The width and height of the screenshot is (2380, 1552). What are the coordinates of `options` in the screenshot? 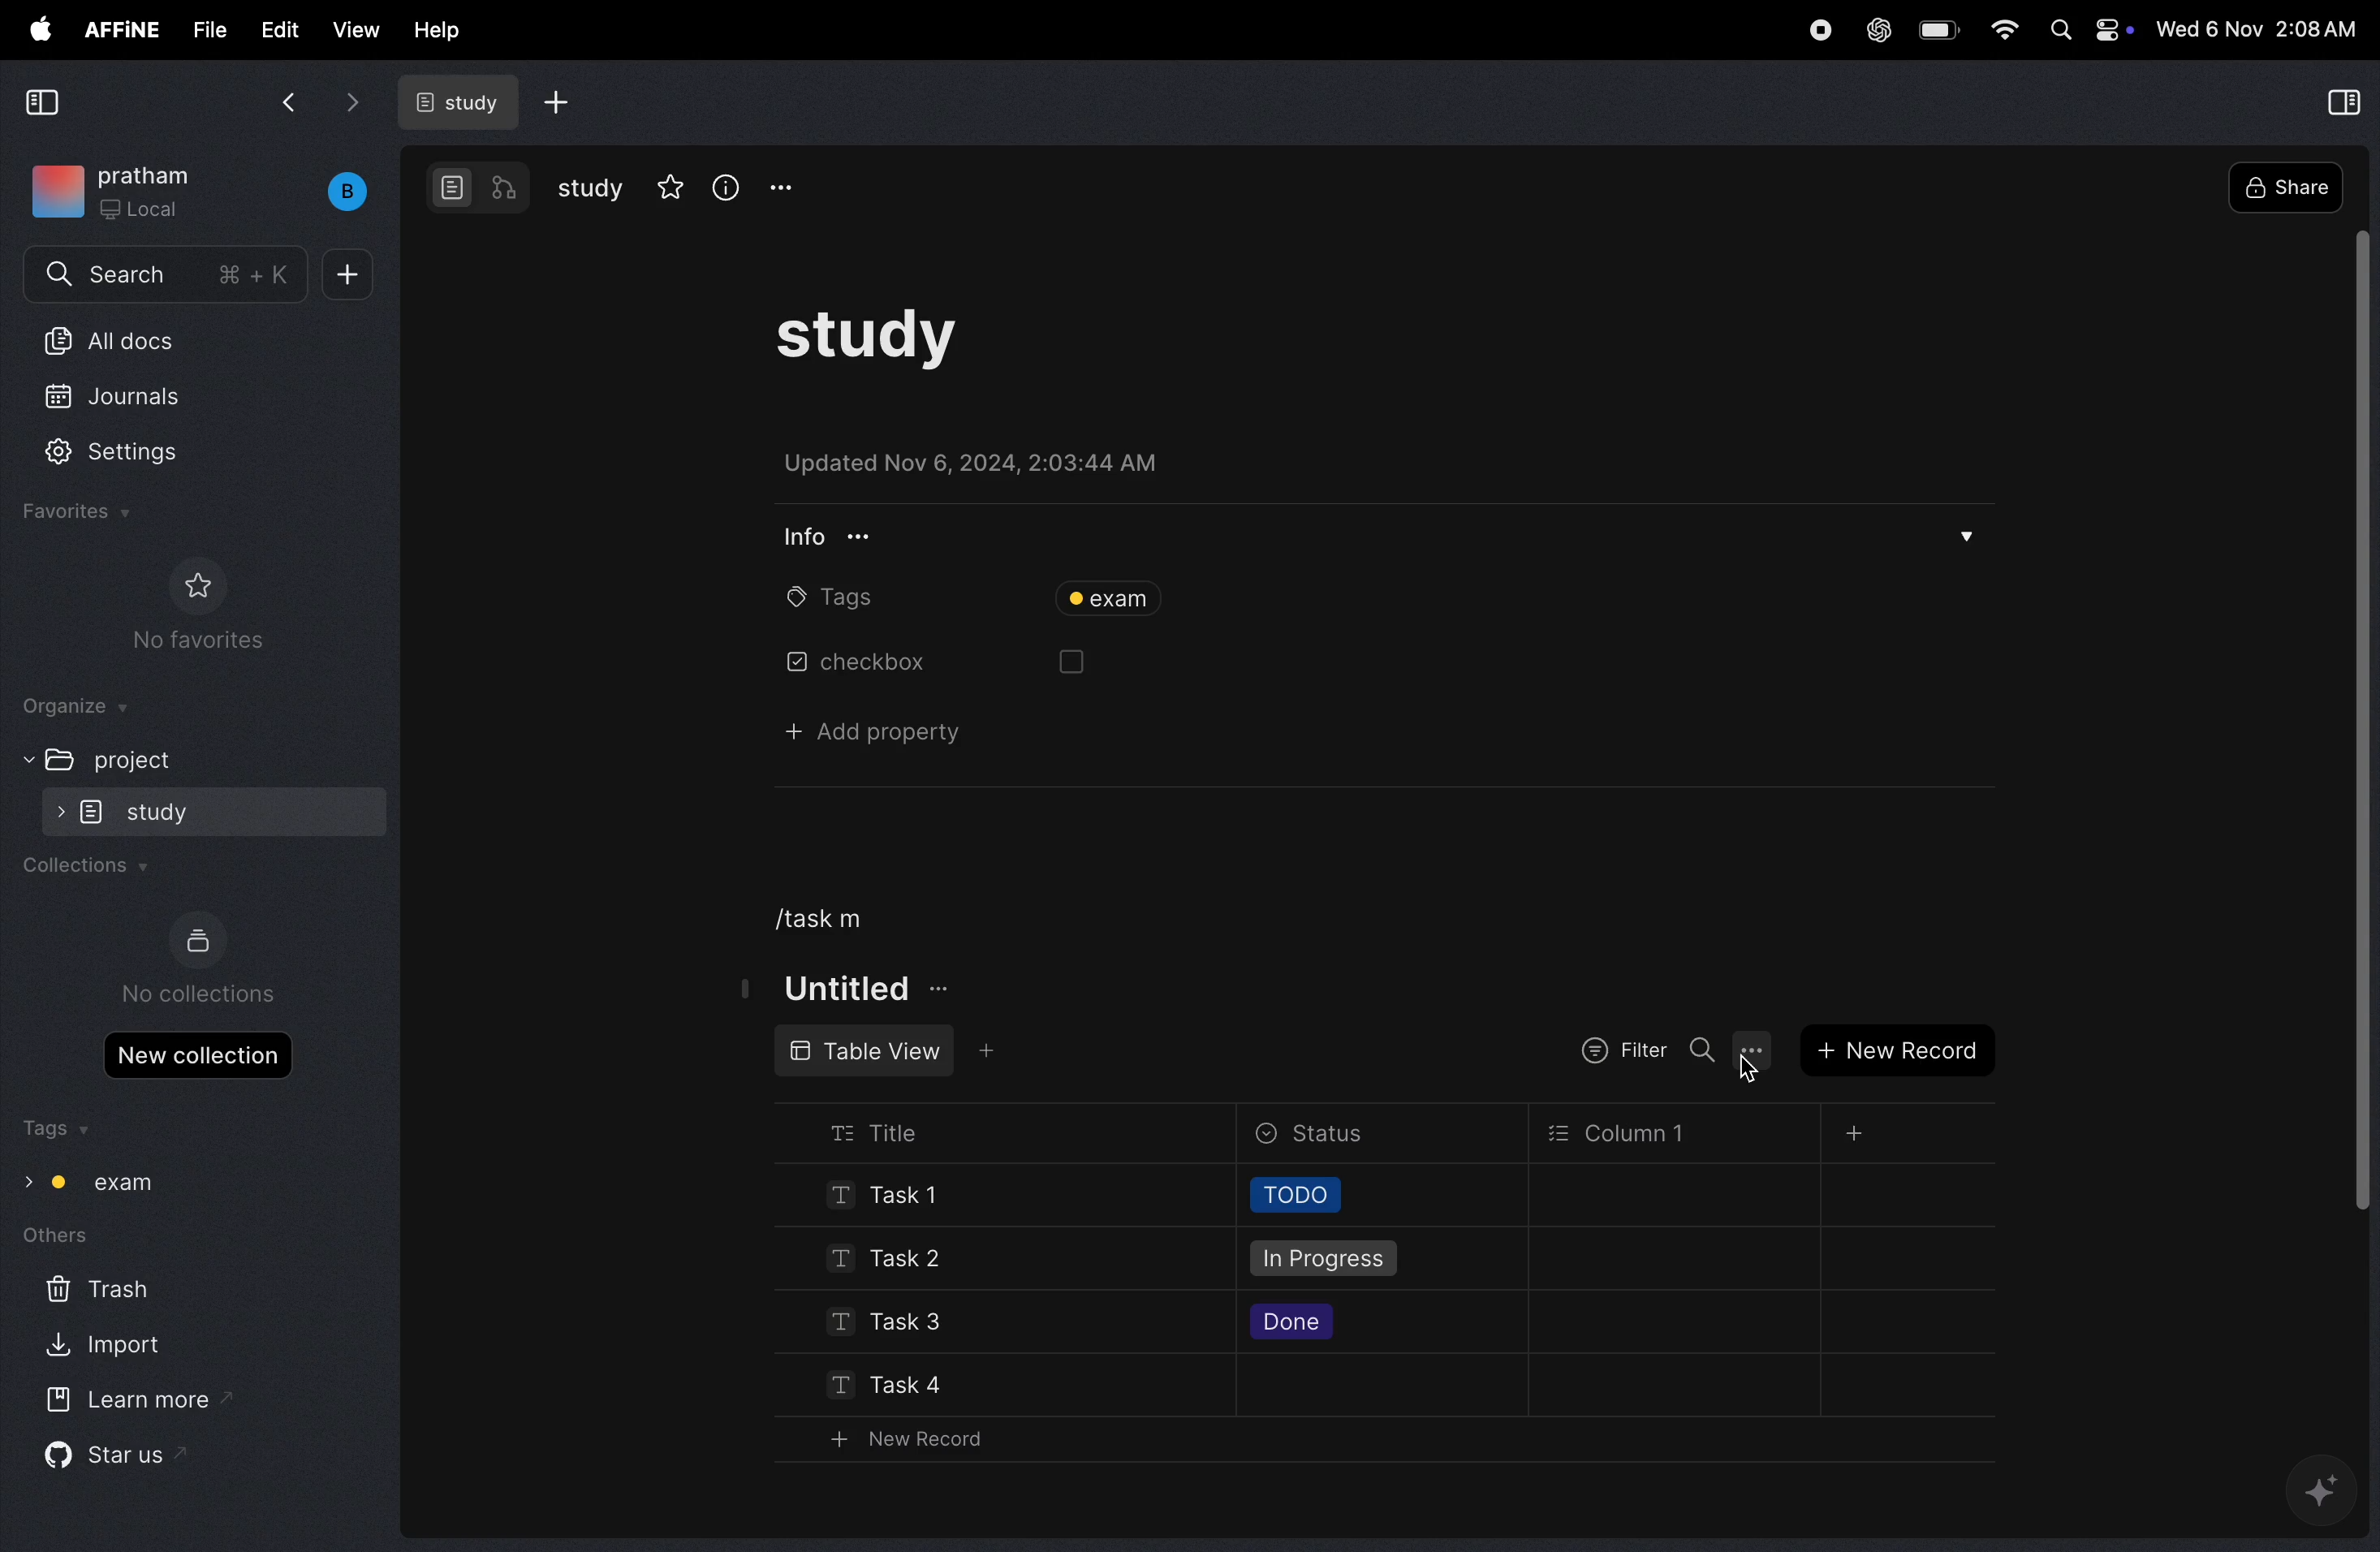 It's located at (792, 188).